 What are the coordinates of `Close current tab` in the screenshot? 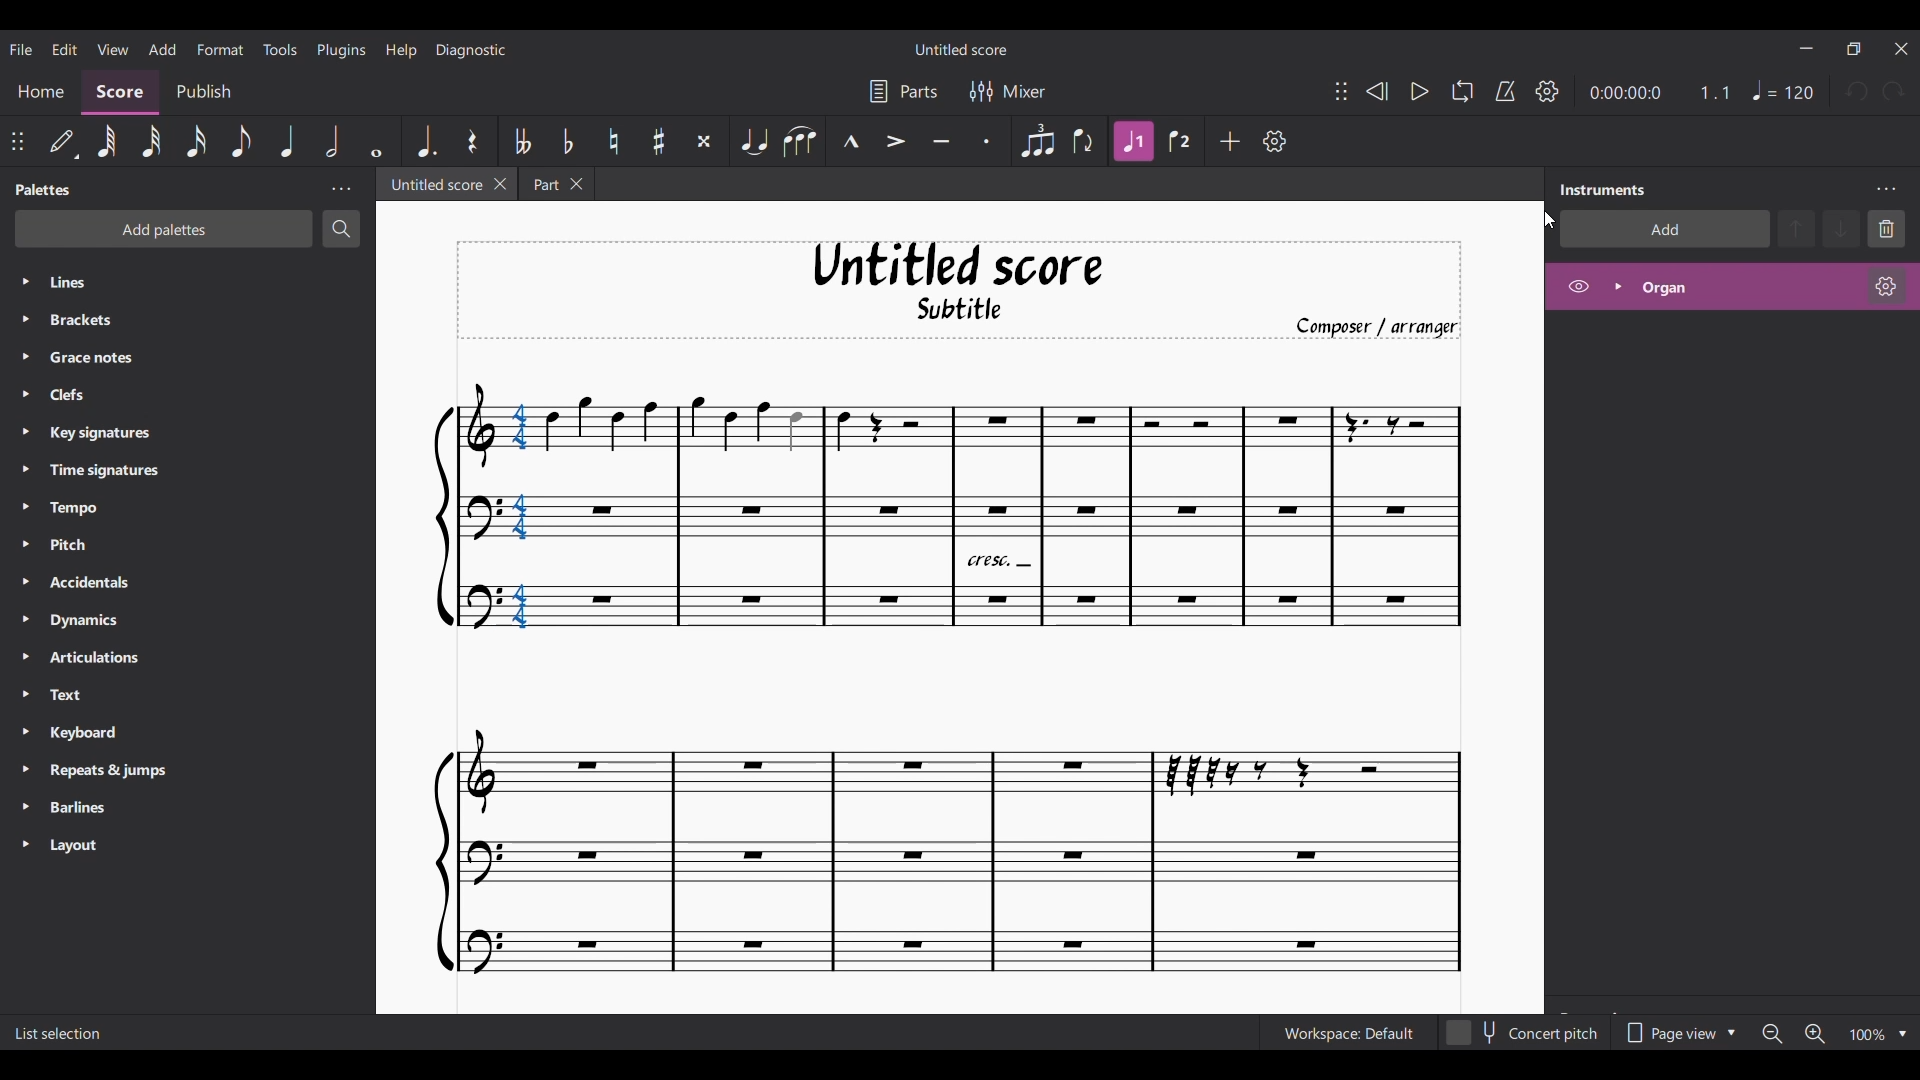 It's located at (500, 184).